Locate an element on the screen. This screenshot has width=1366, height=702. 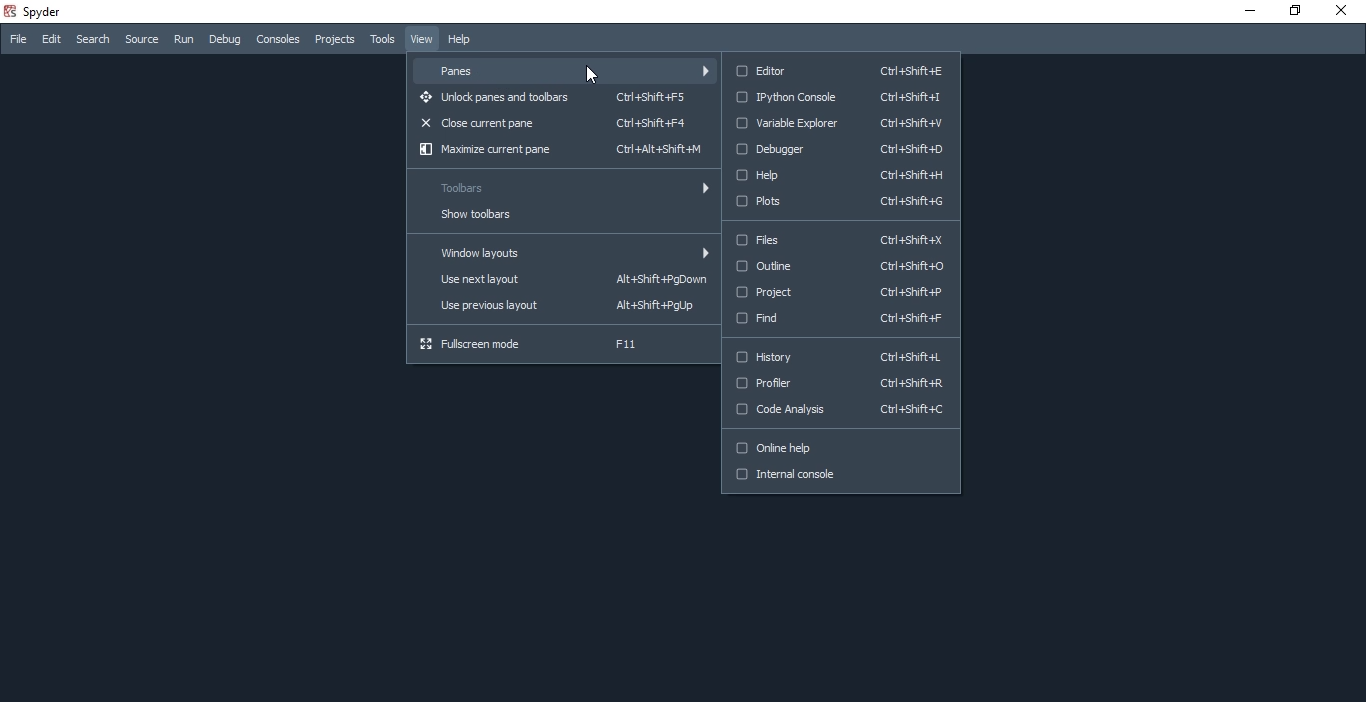
History is located at coordinates (839, 356).